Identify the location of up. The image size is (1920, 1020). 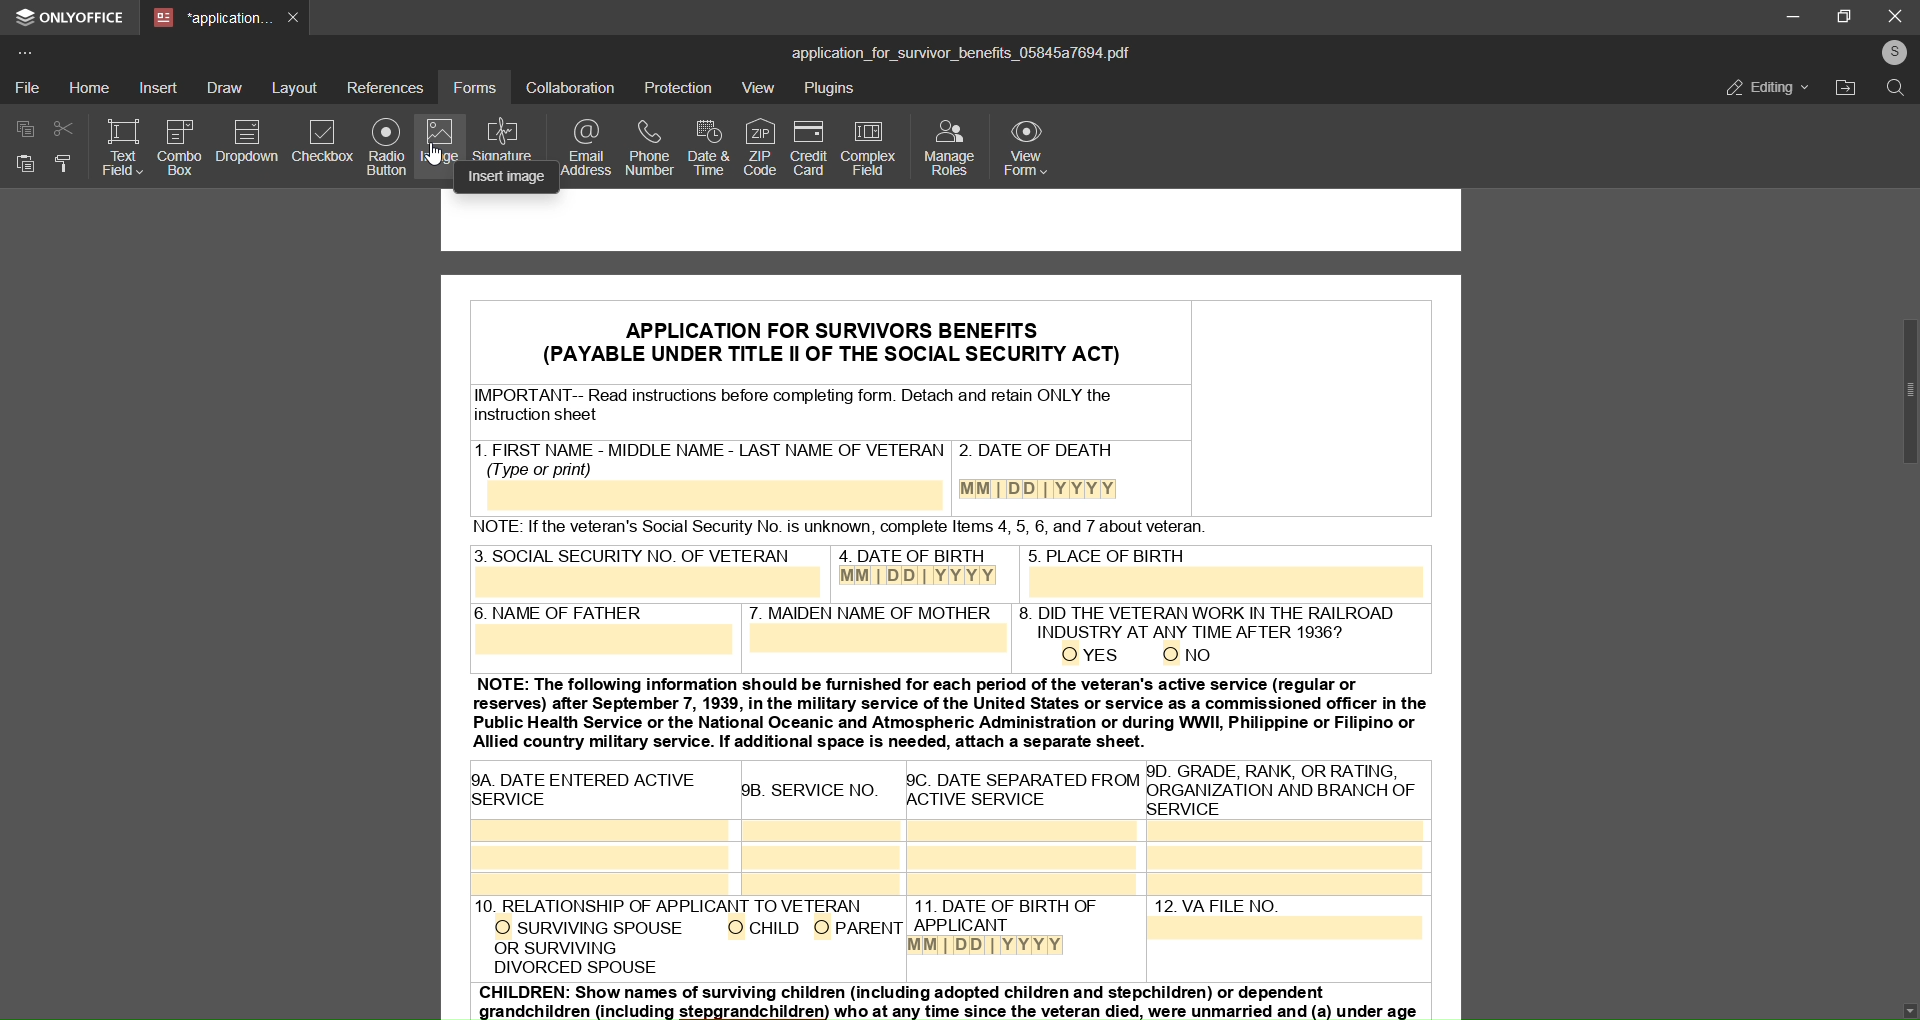
(1911, 119).